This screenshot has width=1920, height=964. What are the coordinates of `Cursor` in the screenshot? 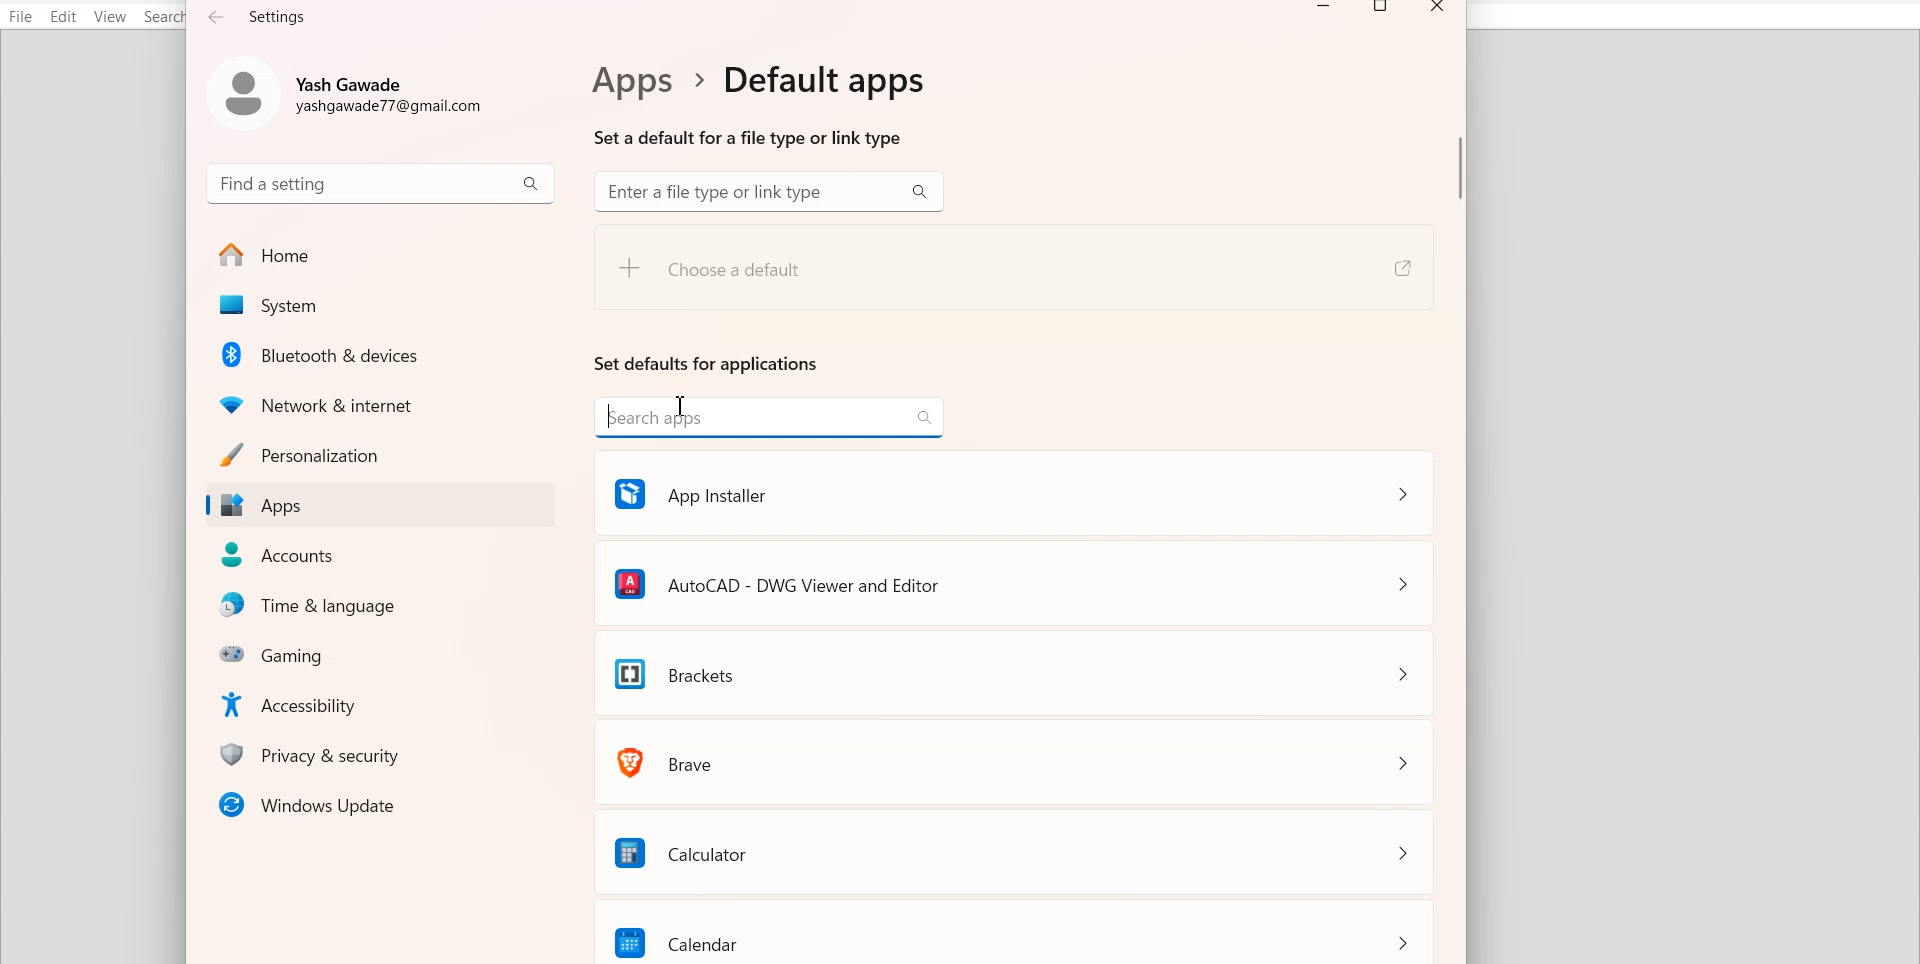 It's located at (684, 409).